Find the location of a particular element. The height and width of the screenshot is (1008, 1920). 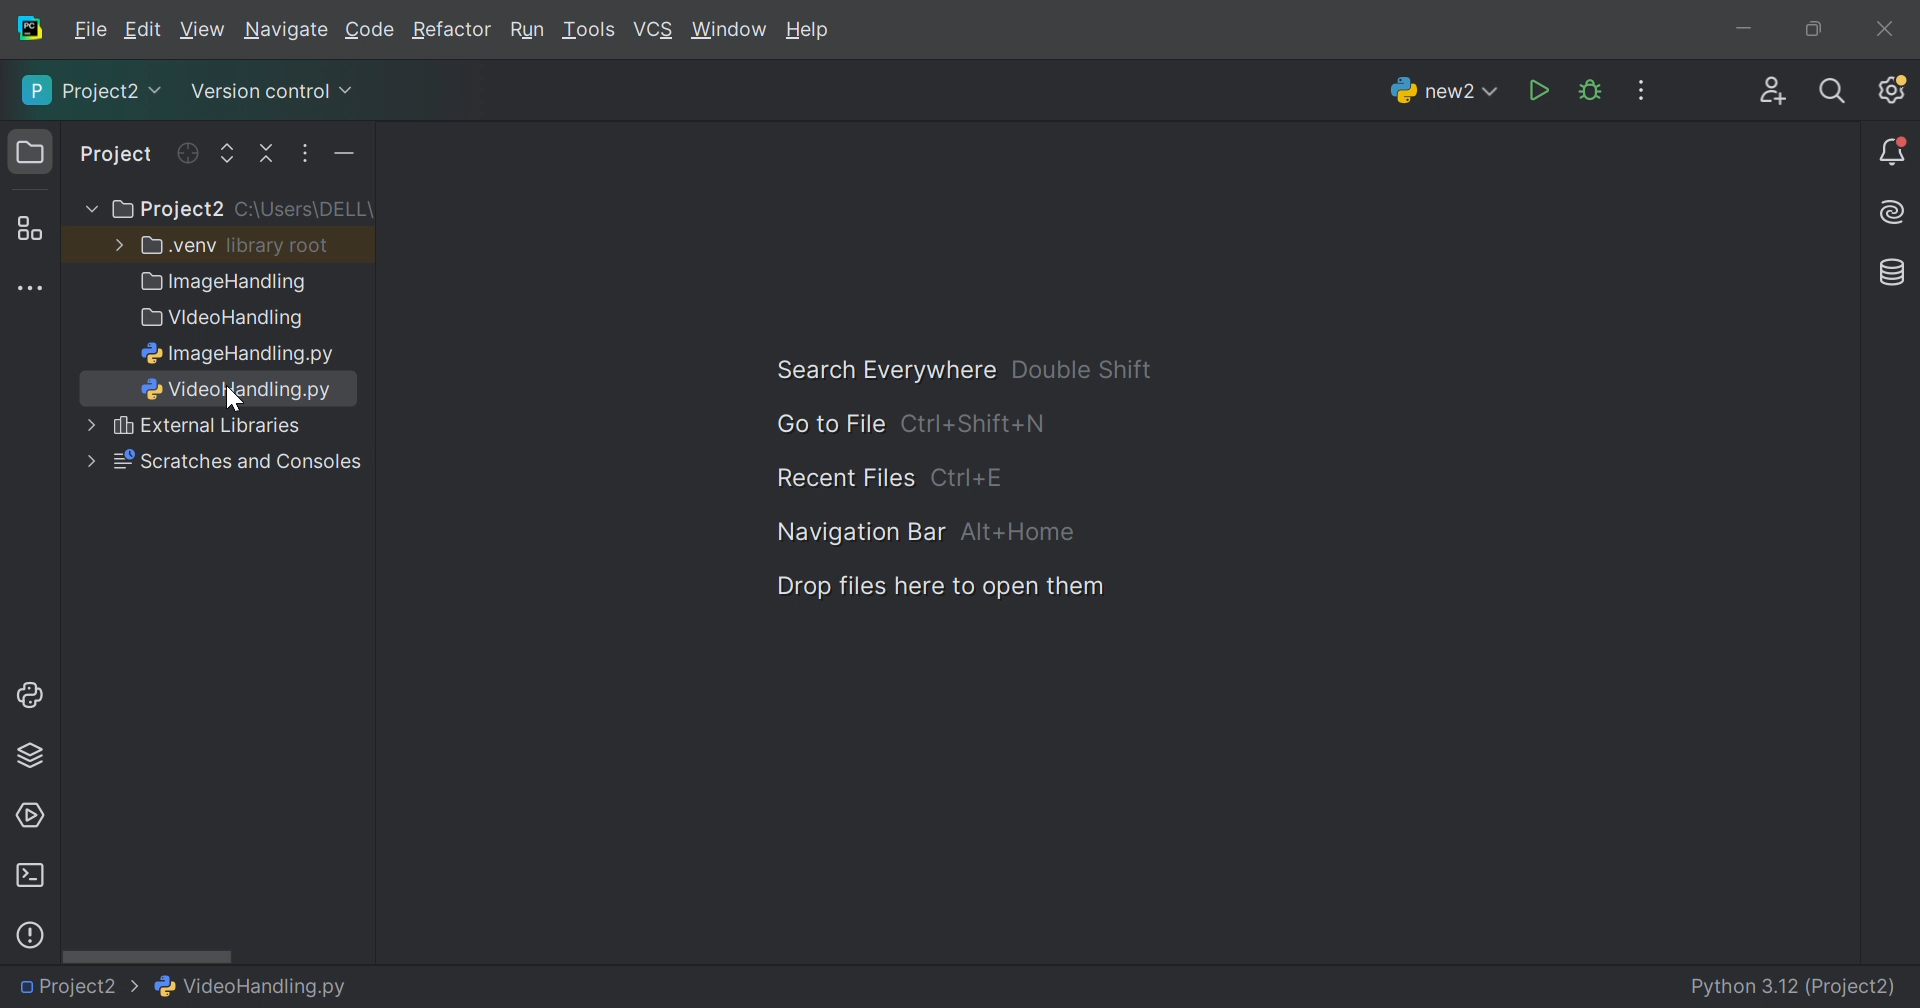

new2 is located at coordinates (1444, 96).